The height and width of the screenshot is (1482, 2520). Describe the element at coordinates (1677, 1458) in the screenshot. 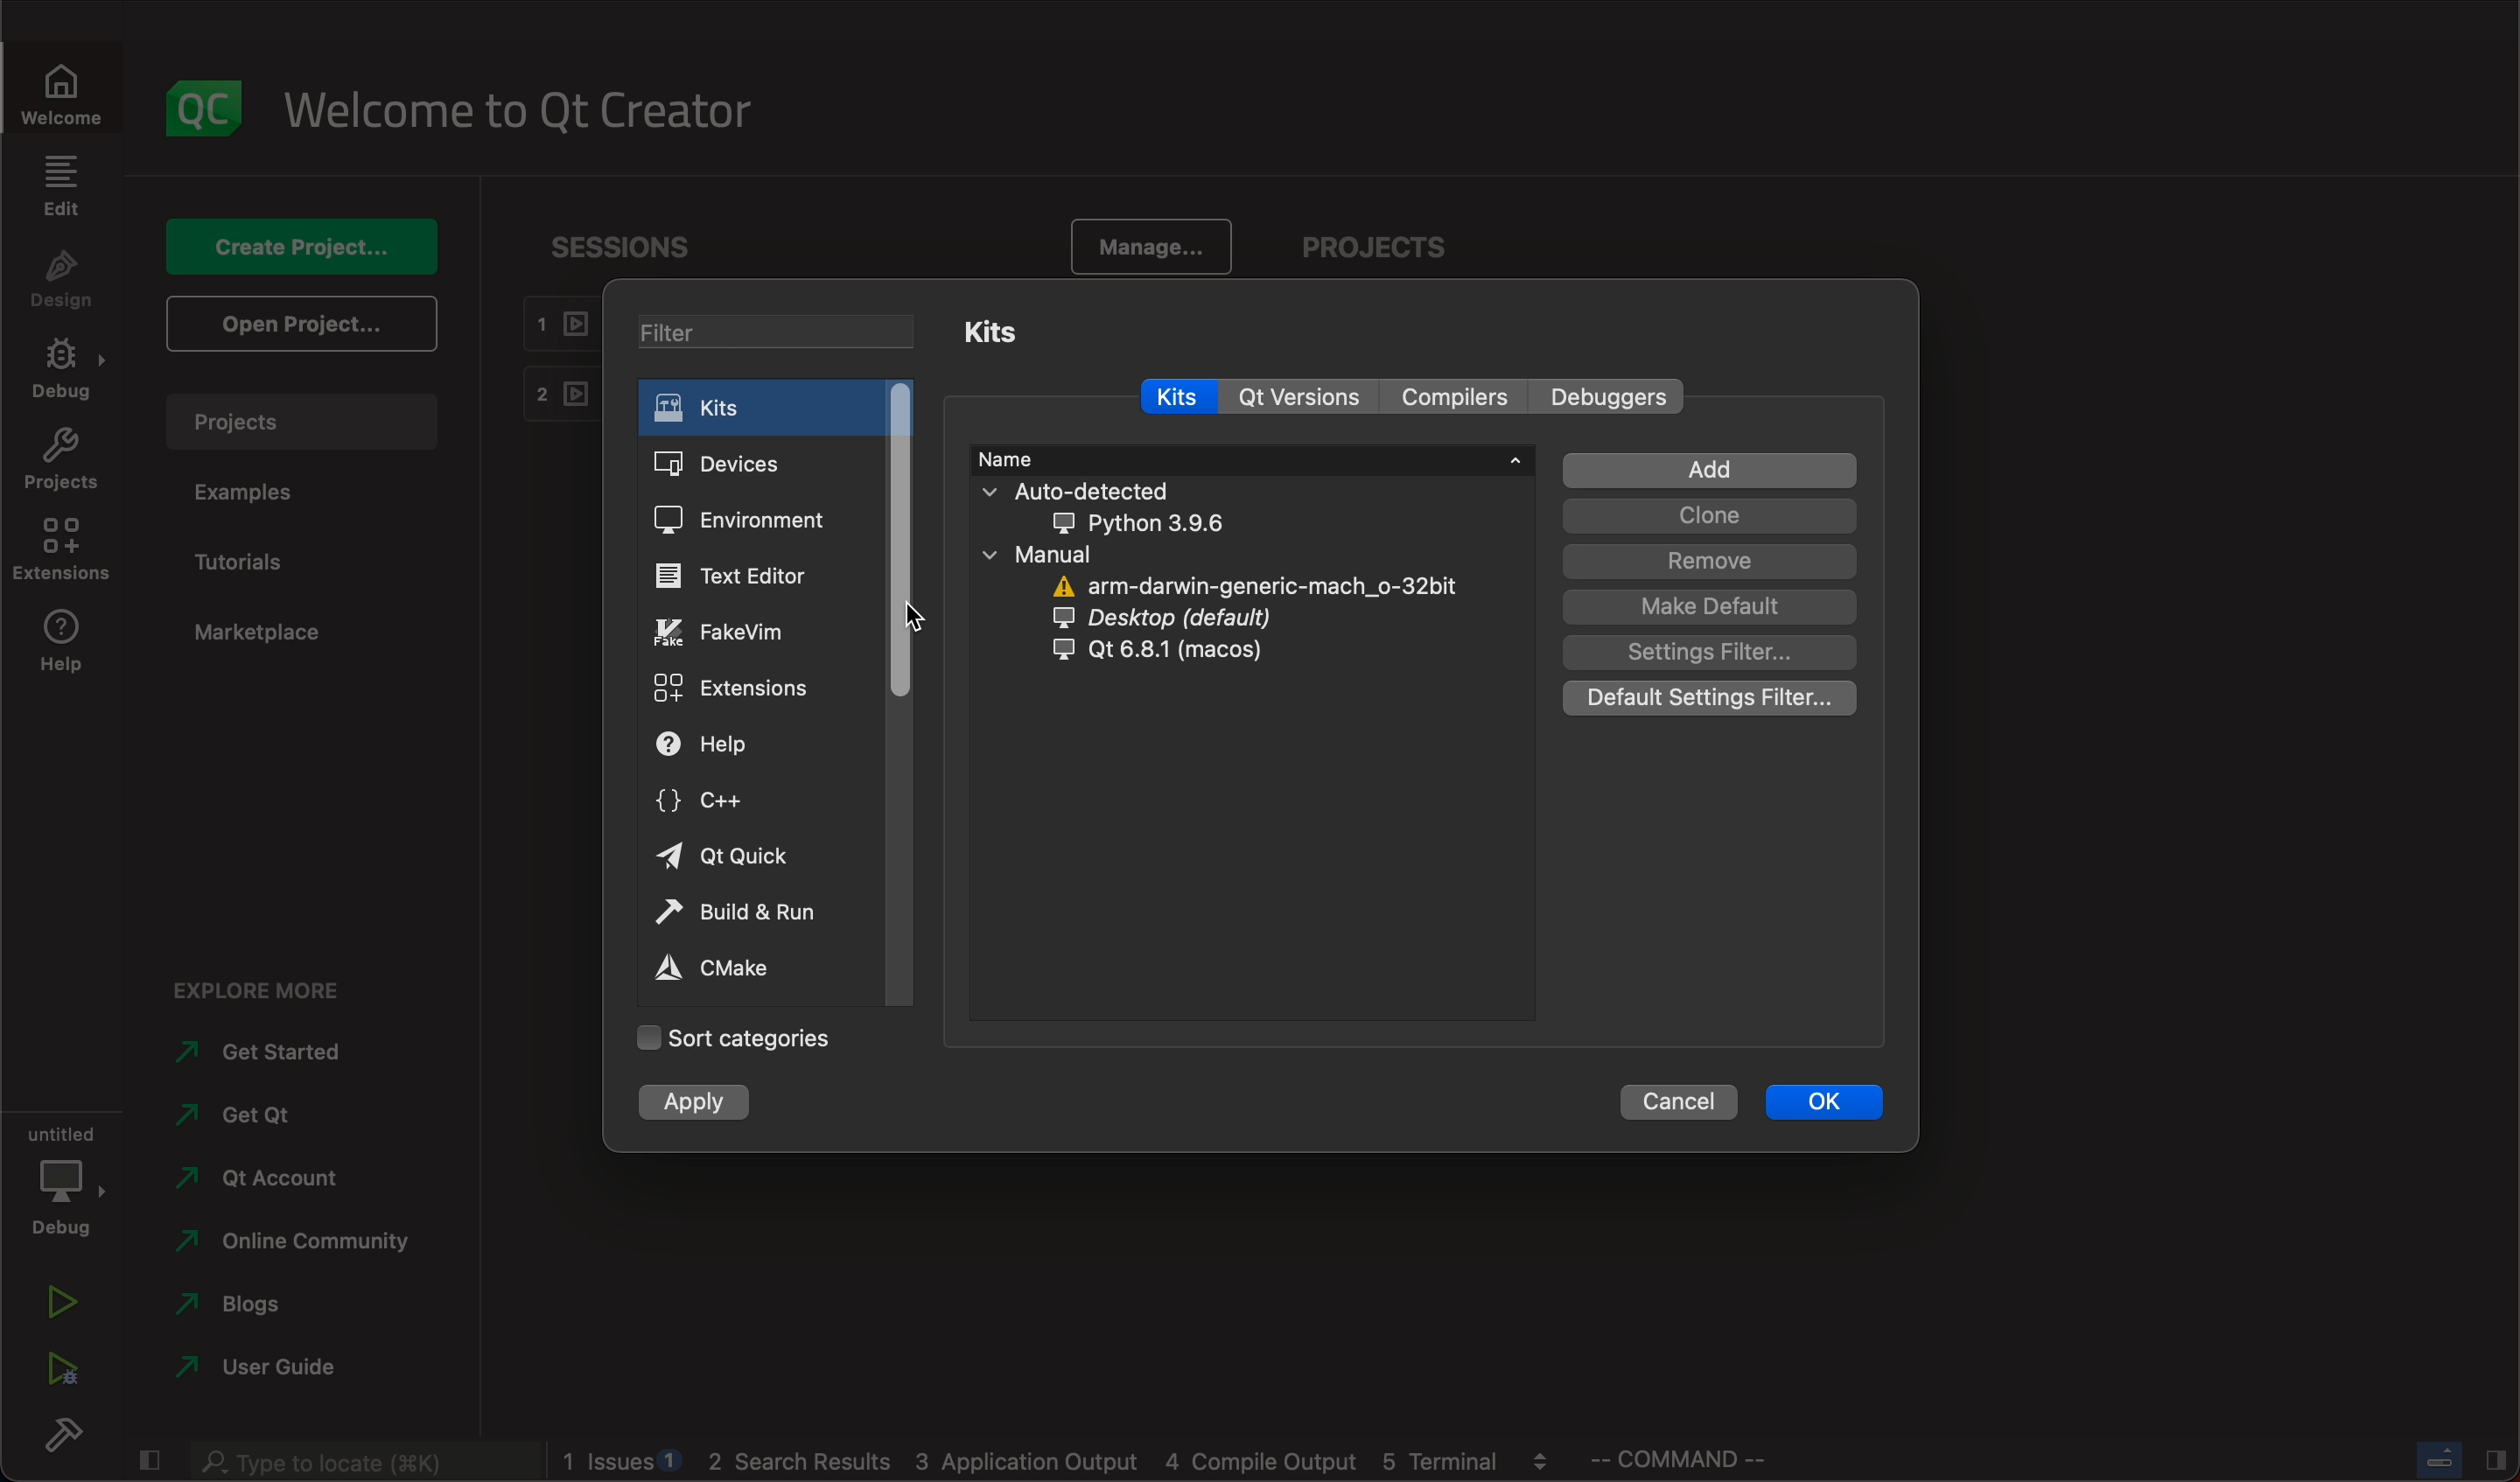

I see `command` at that location.